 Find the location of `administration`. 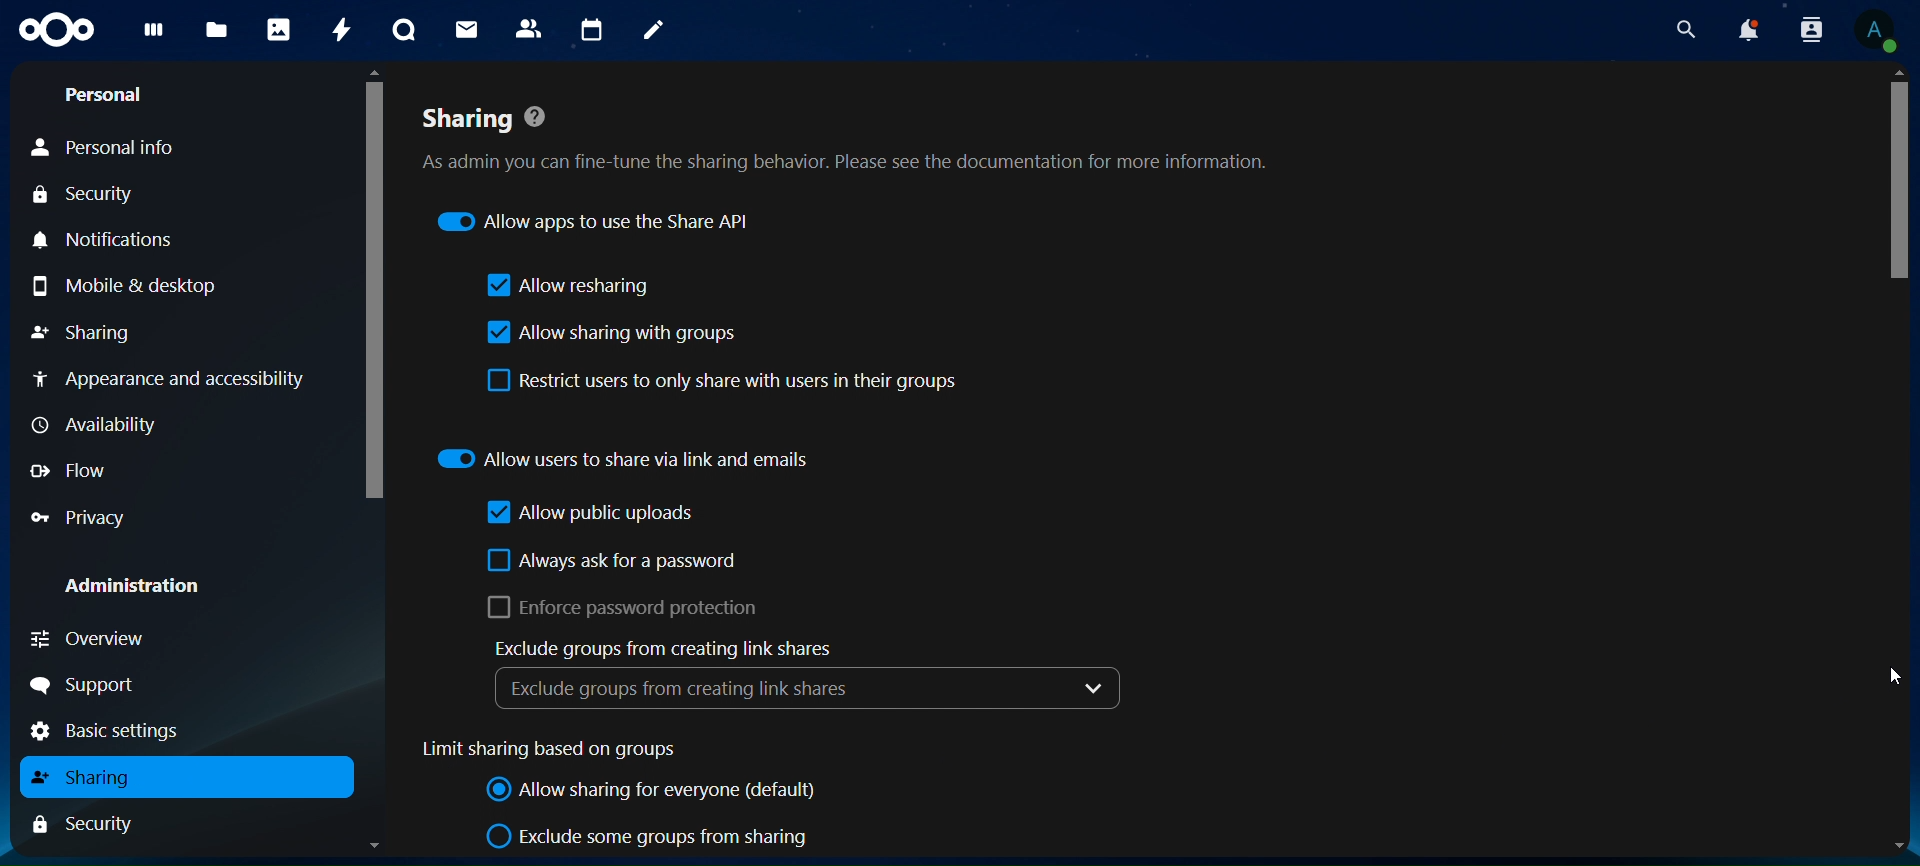

administration is located at coordinates (130, 581).